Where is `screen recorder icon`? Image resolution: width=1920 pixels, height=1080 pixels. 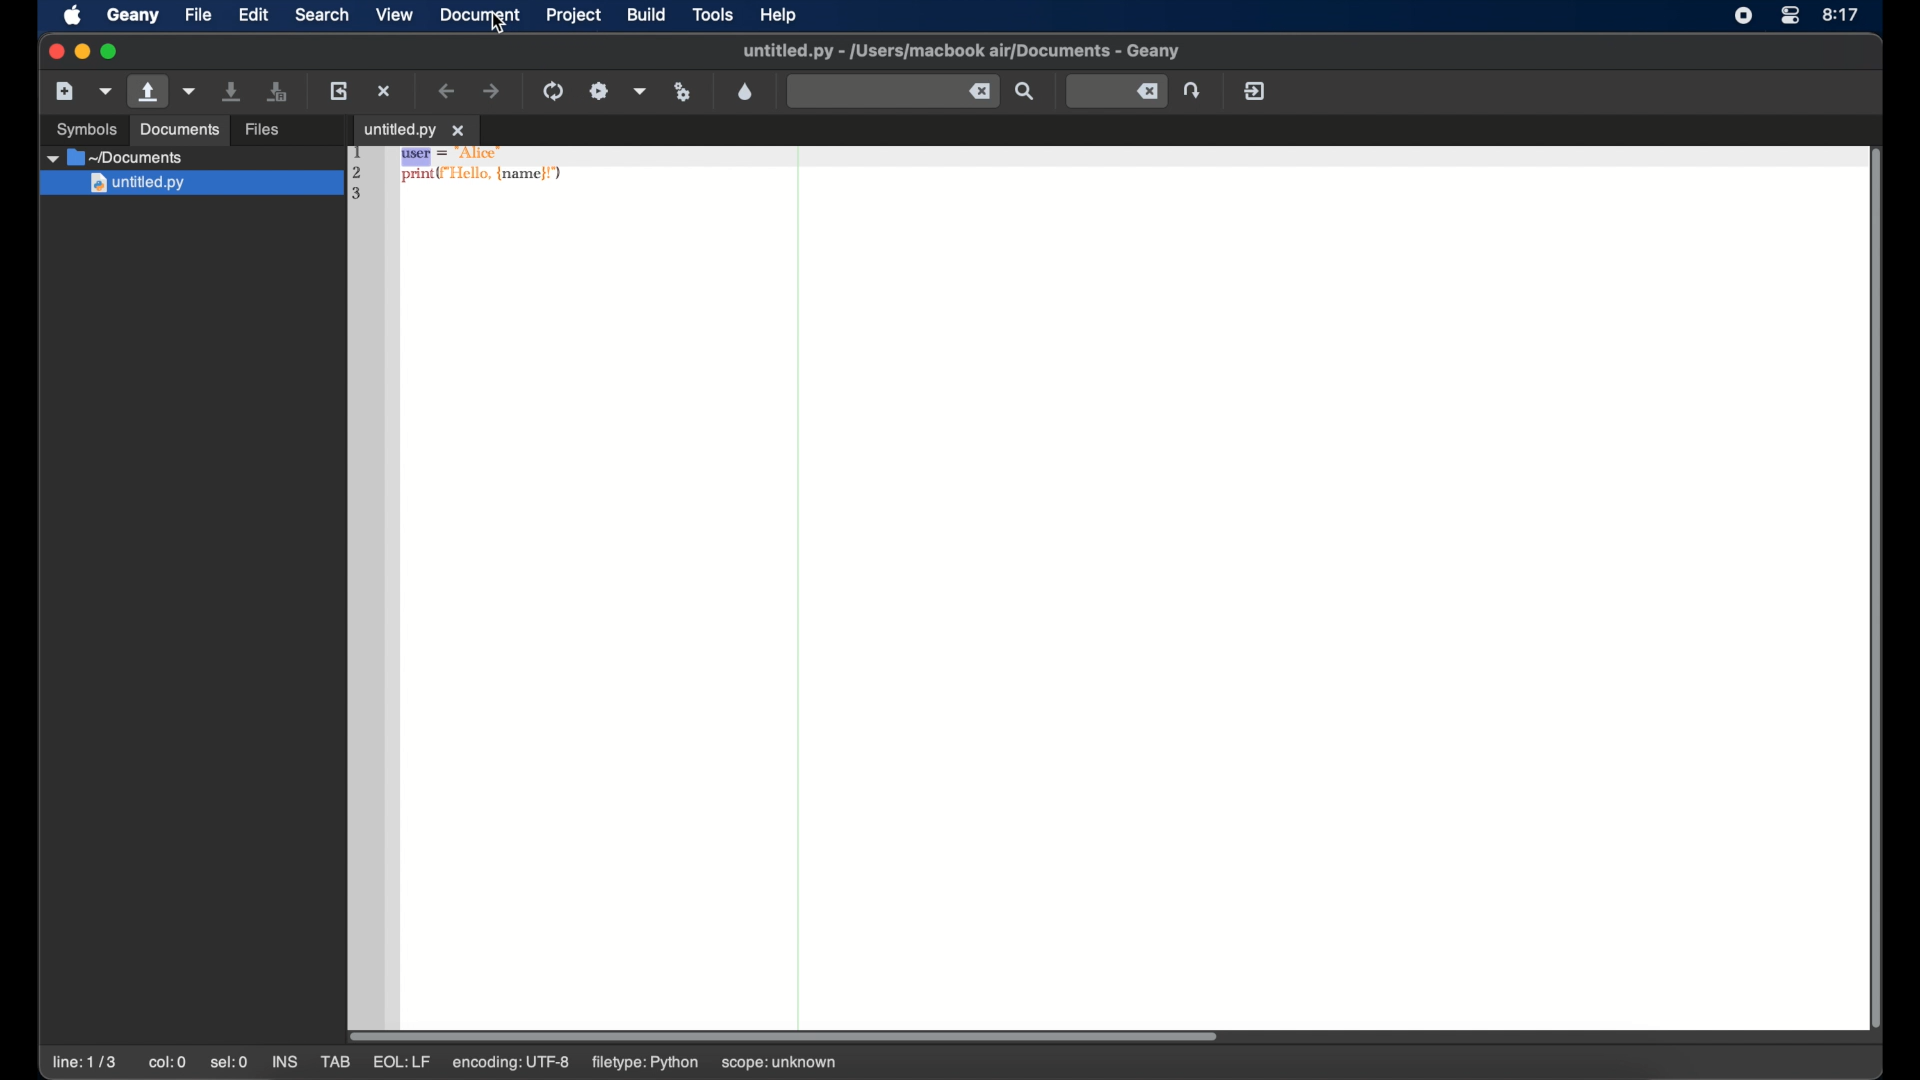 screen recorder icon is located at coordinates (1742, 16).